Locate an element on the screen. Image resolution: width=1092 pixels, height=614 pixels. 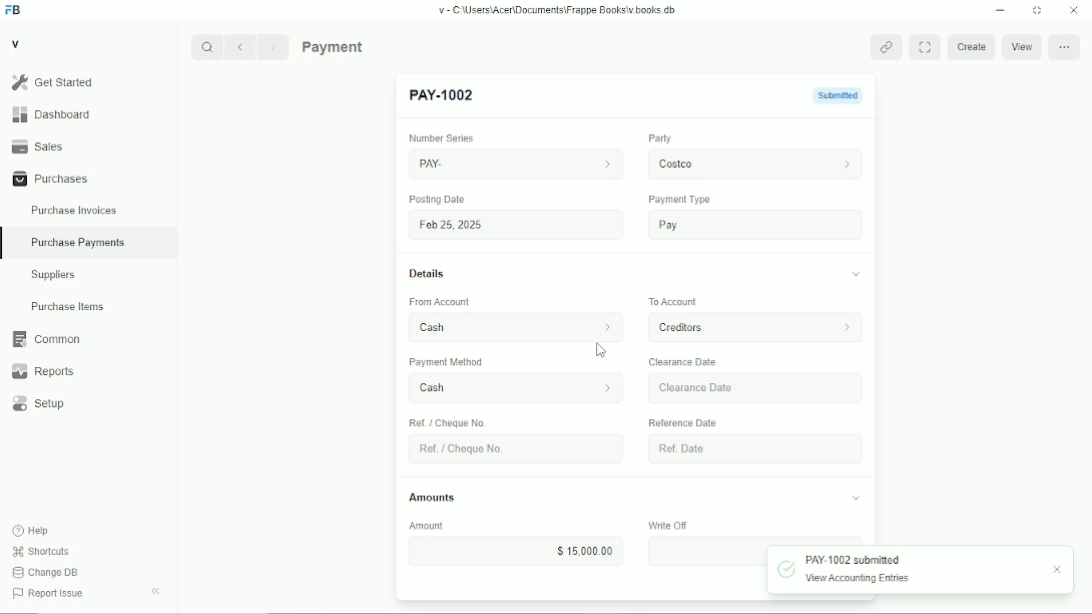
 is located at coordinates (704, 551).